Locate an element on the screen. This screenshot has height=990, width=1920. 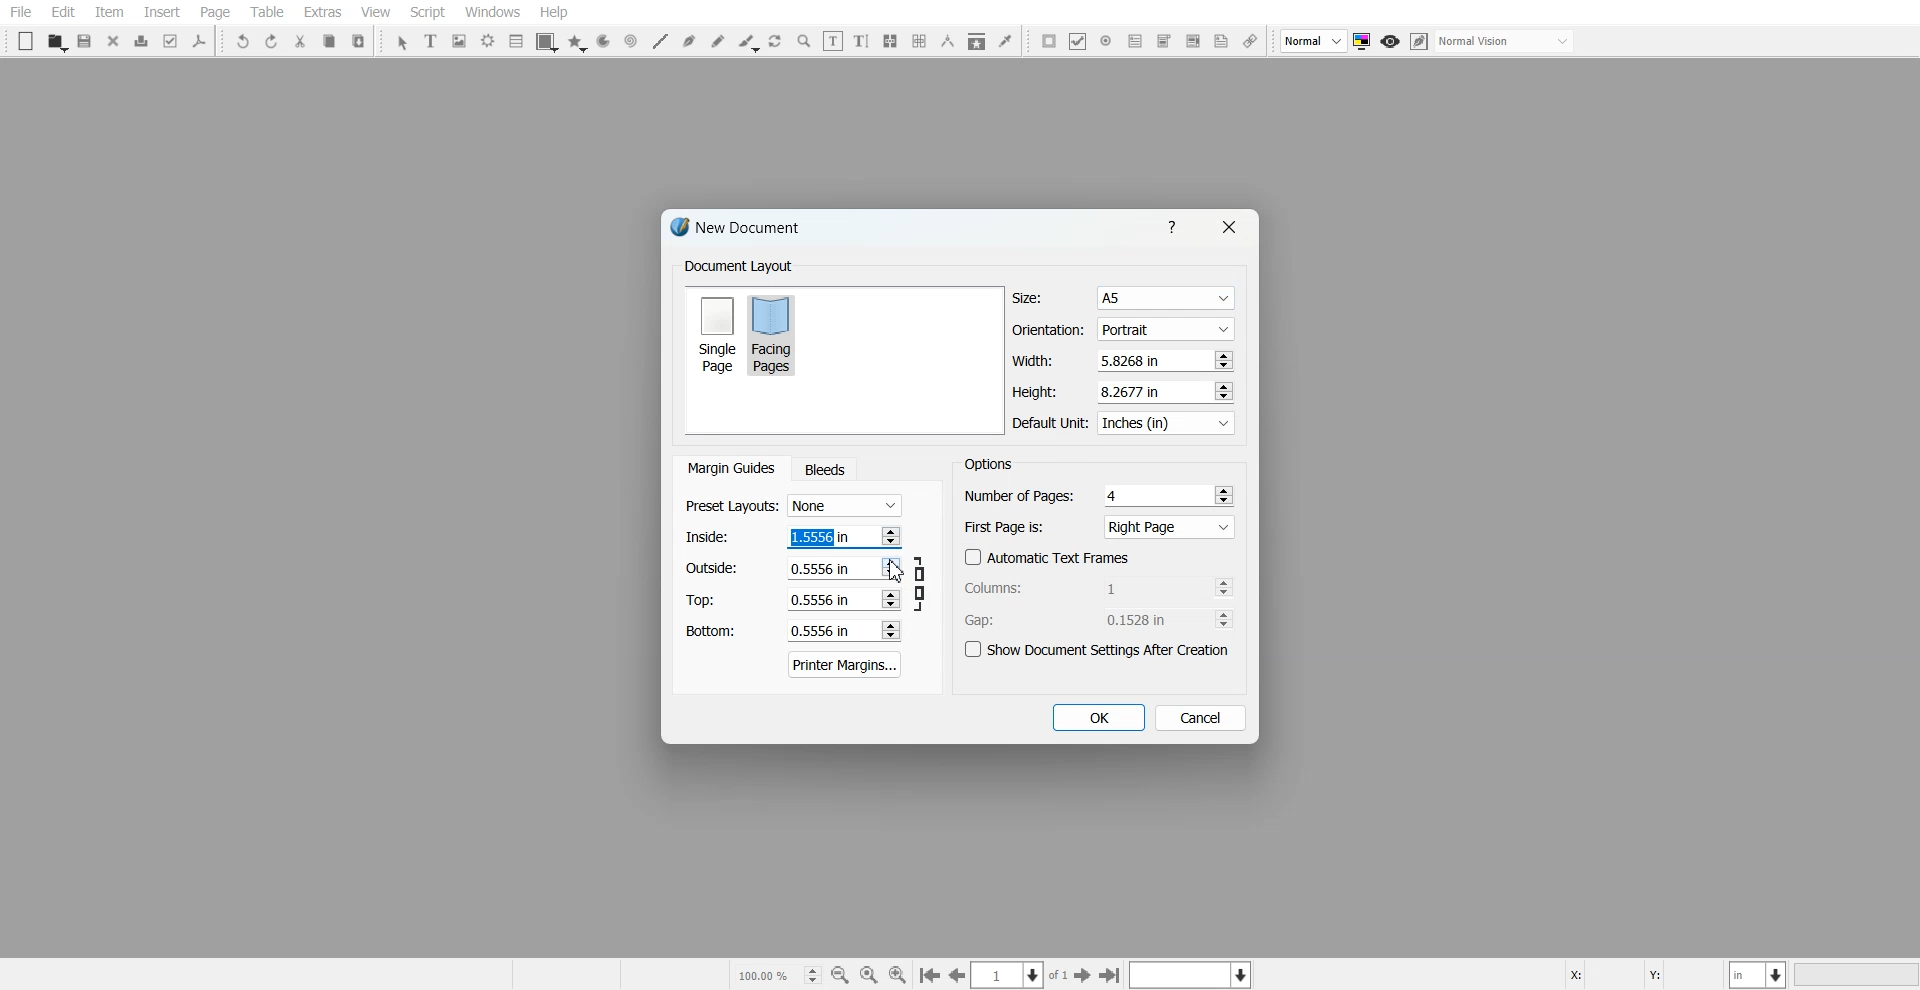
Polygon is located at coordinates (577, 43).